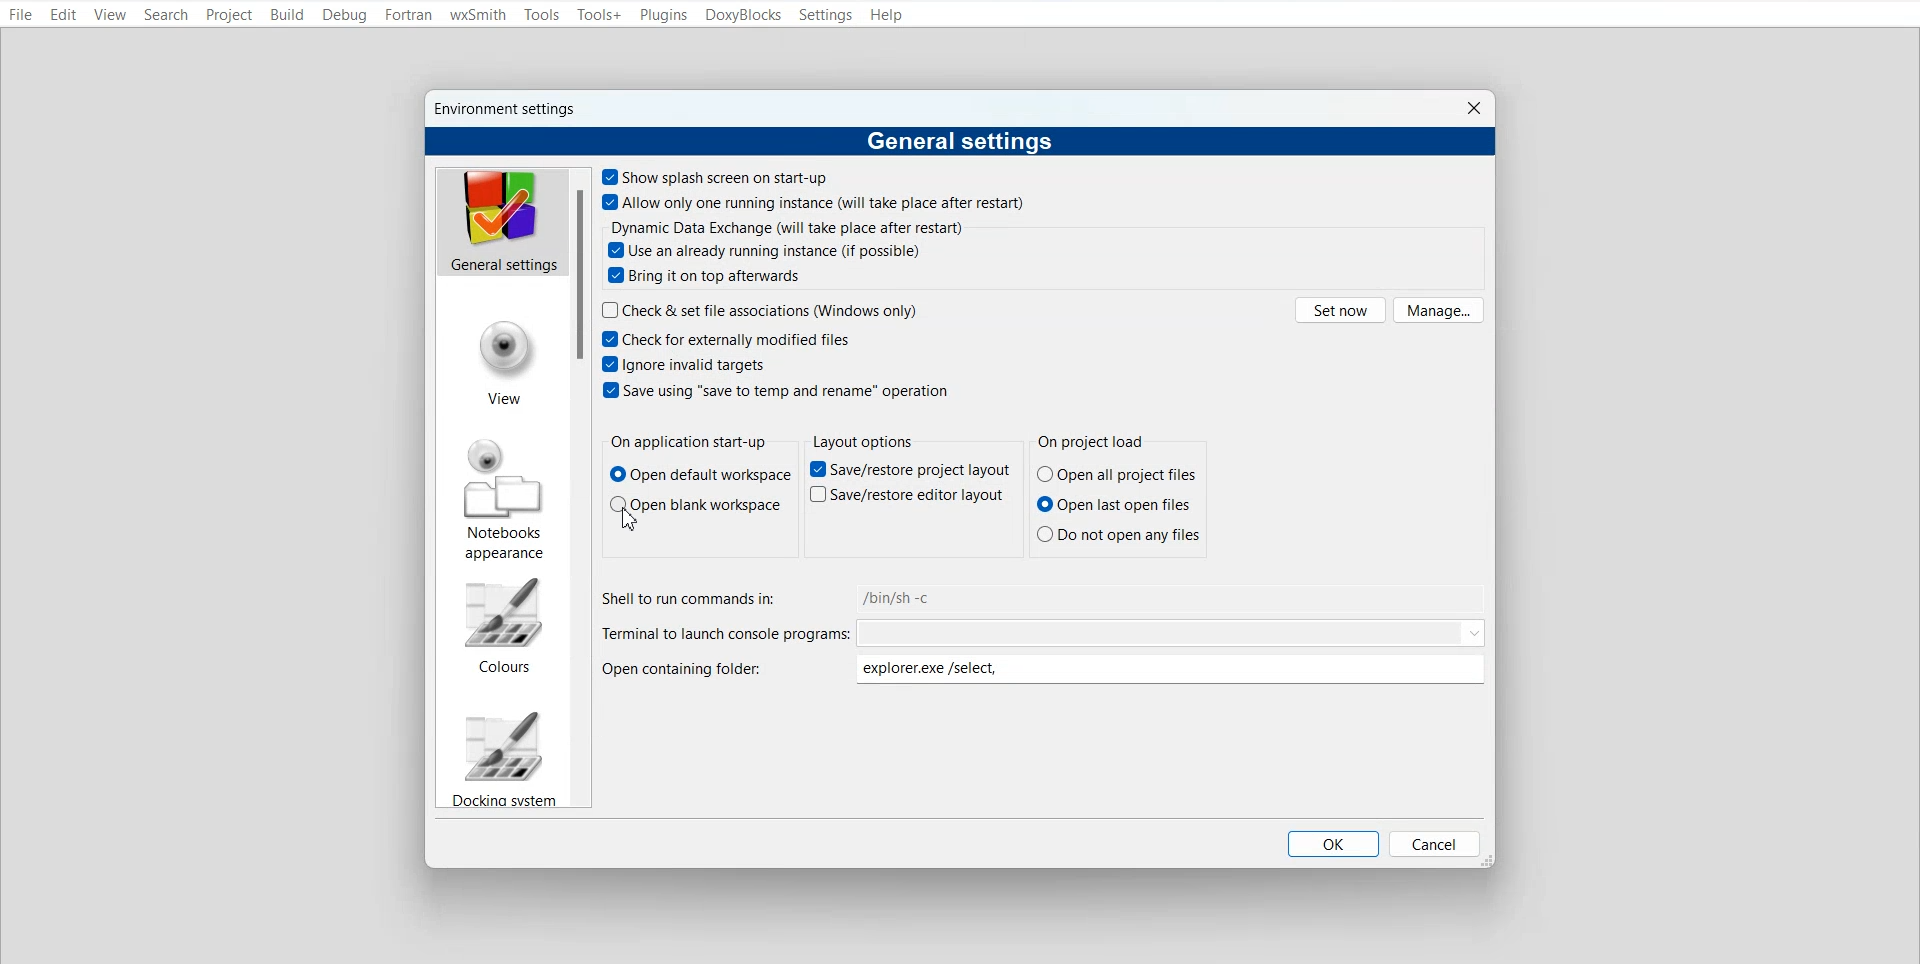  Describe the element at coordinates (725, 338) in the screenshot. I see `Check for externally modified files` at that location.